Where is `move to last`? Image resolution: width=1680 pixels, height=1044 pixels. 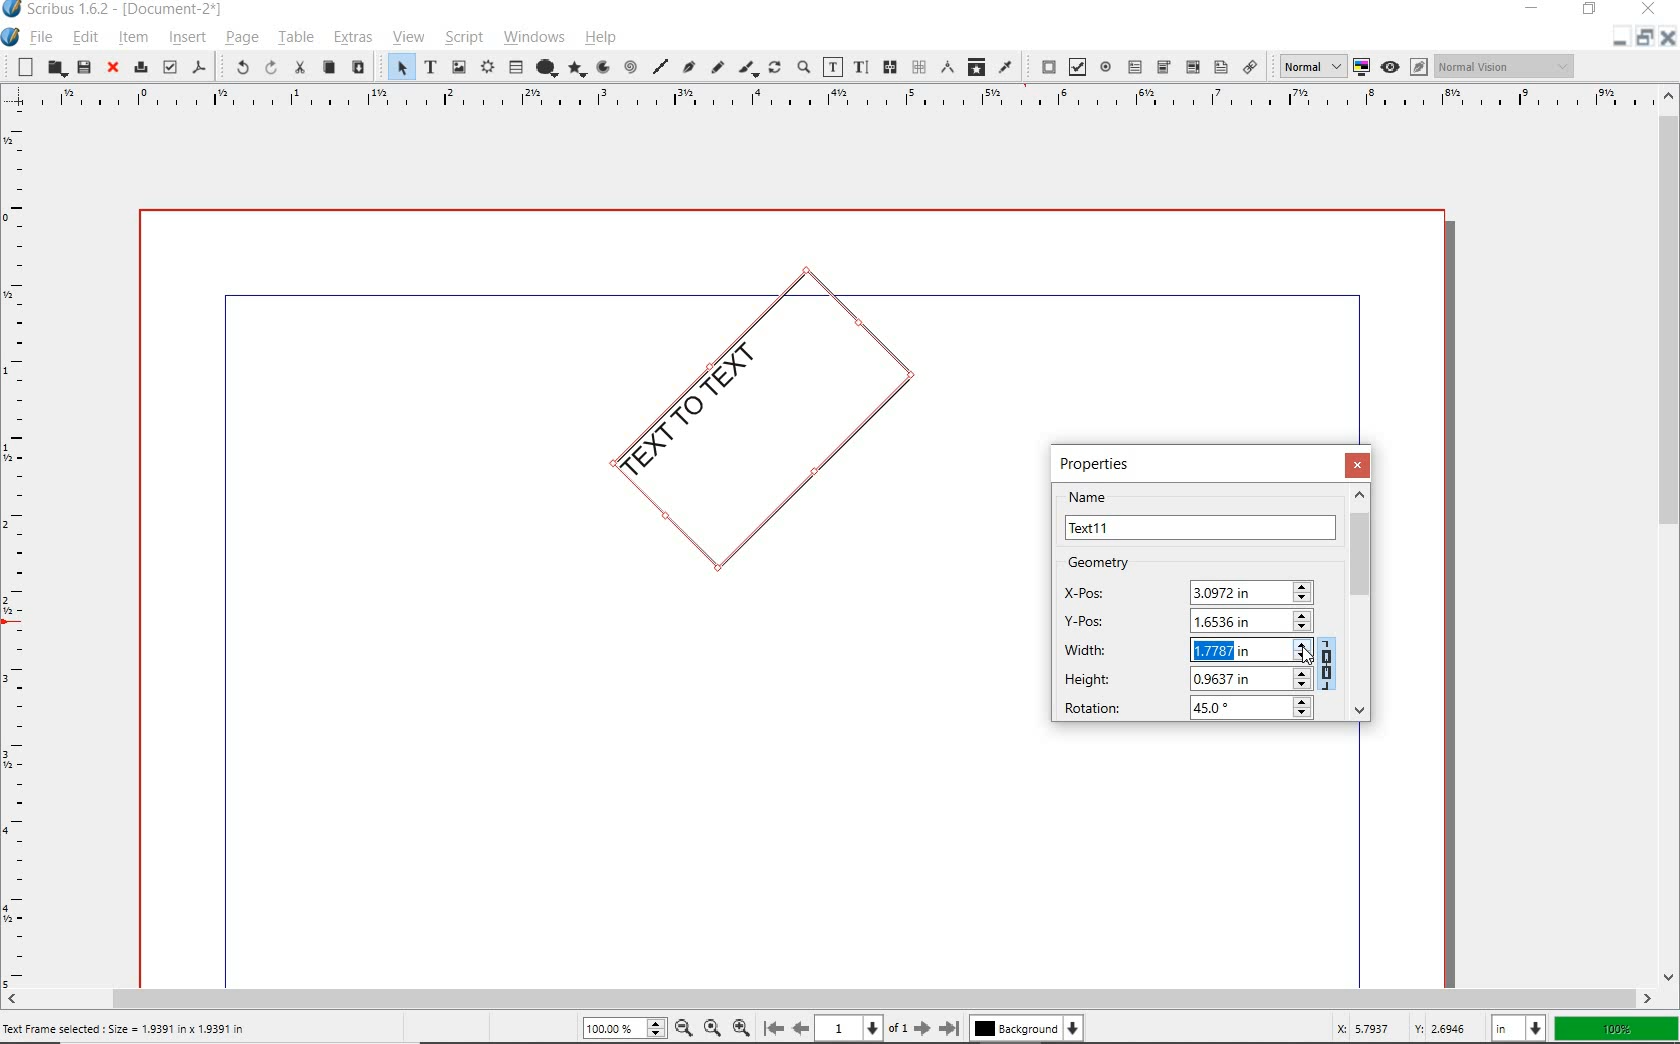
move to last is located at coordinates (952, 1030).